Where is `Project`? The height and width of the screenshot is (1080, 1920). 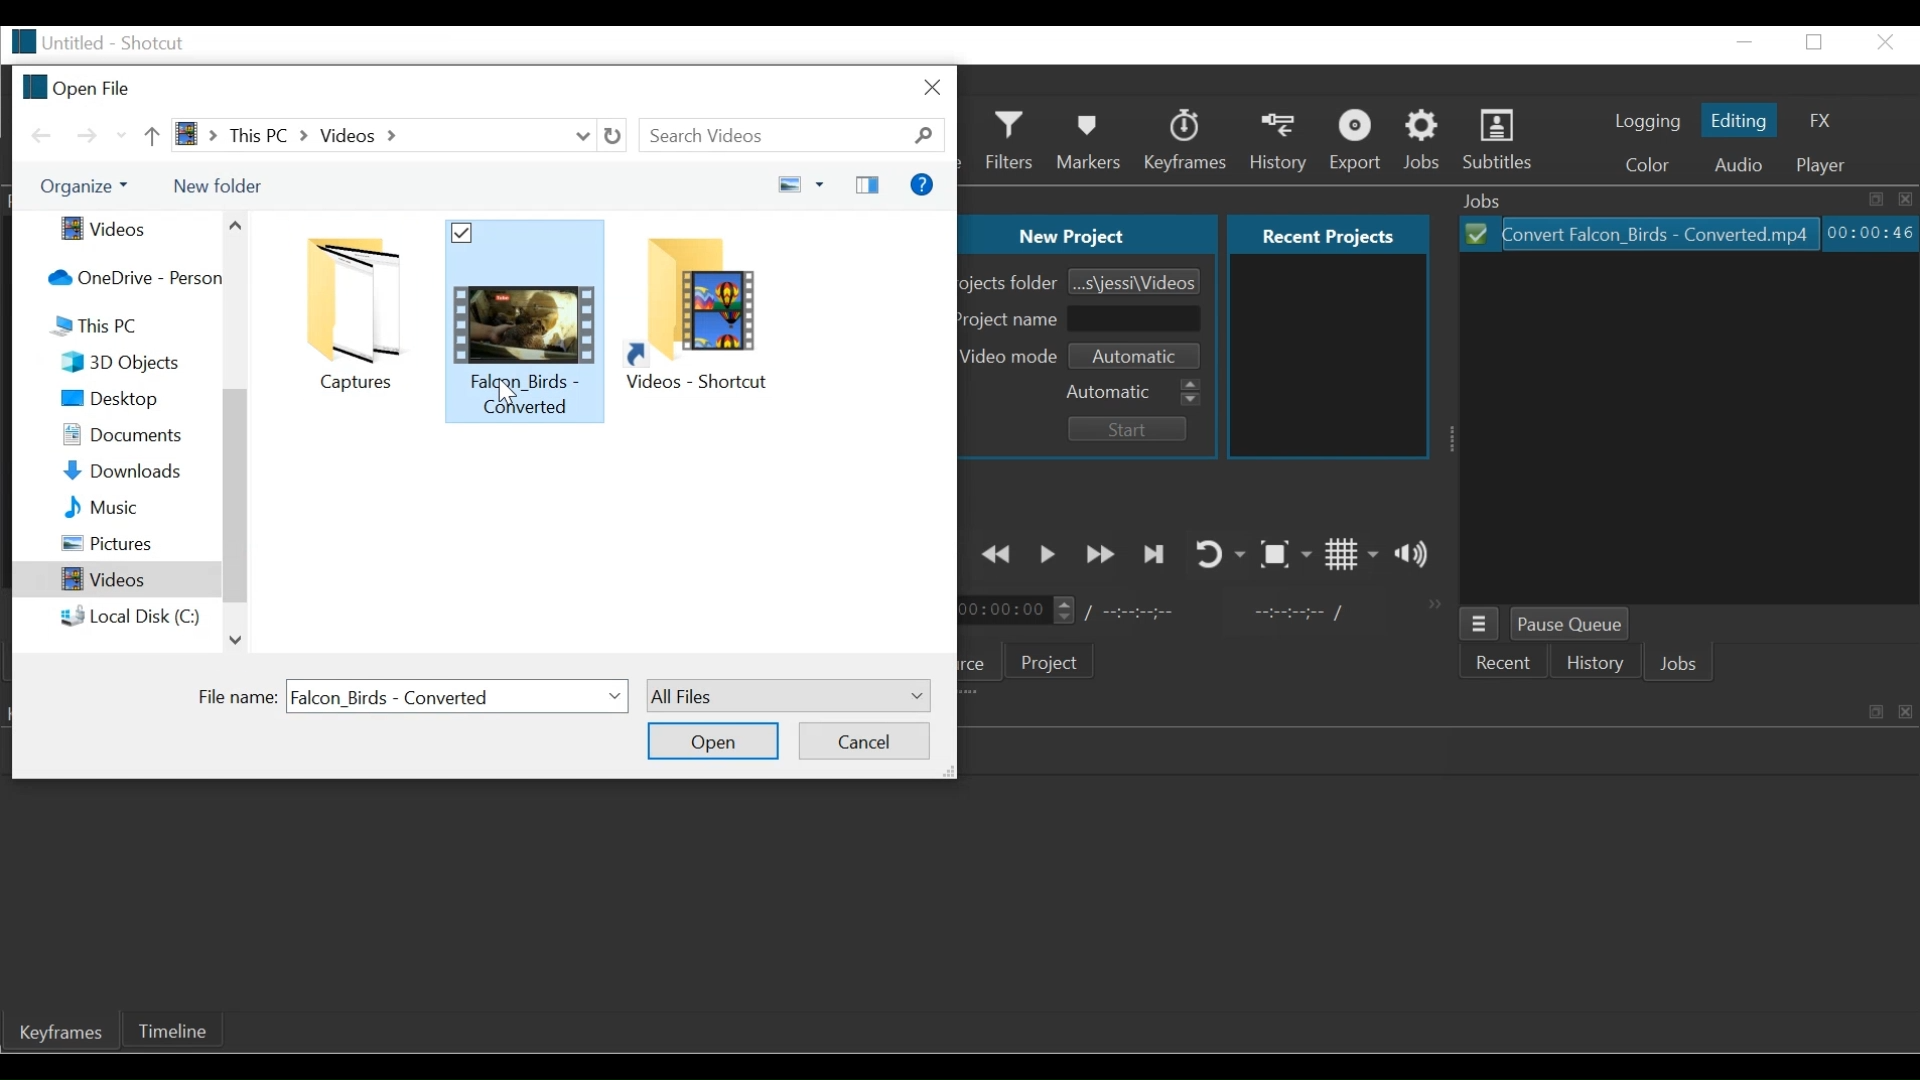
Project is located at coordinates (1054, 661).